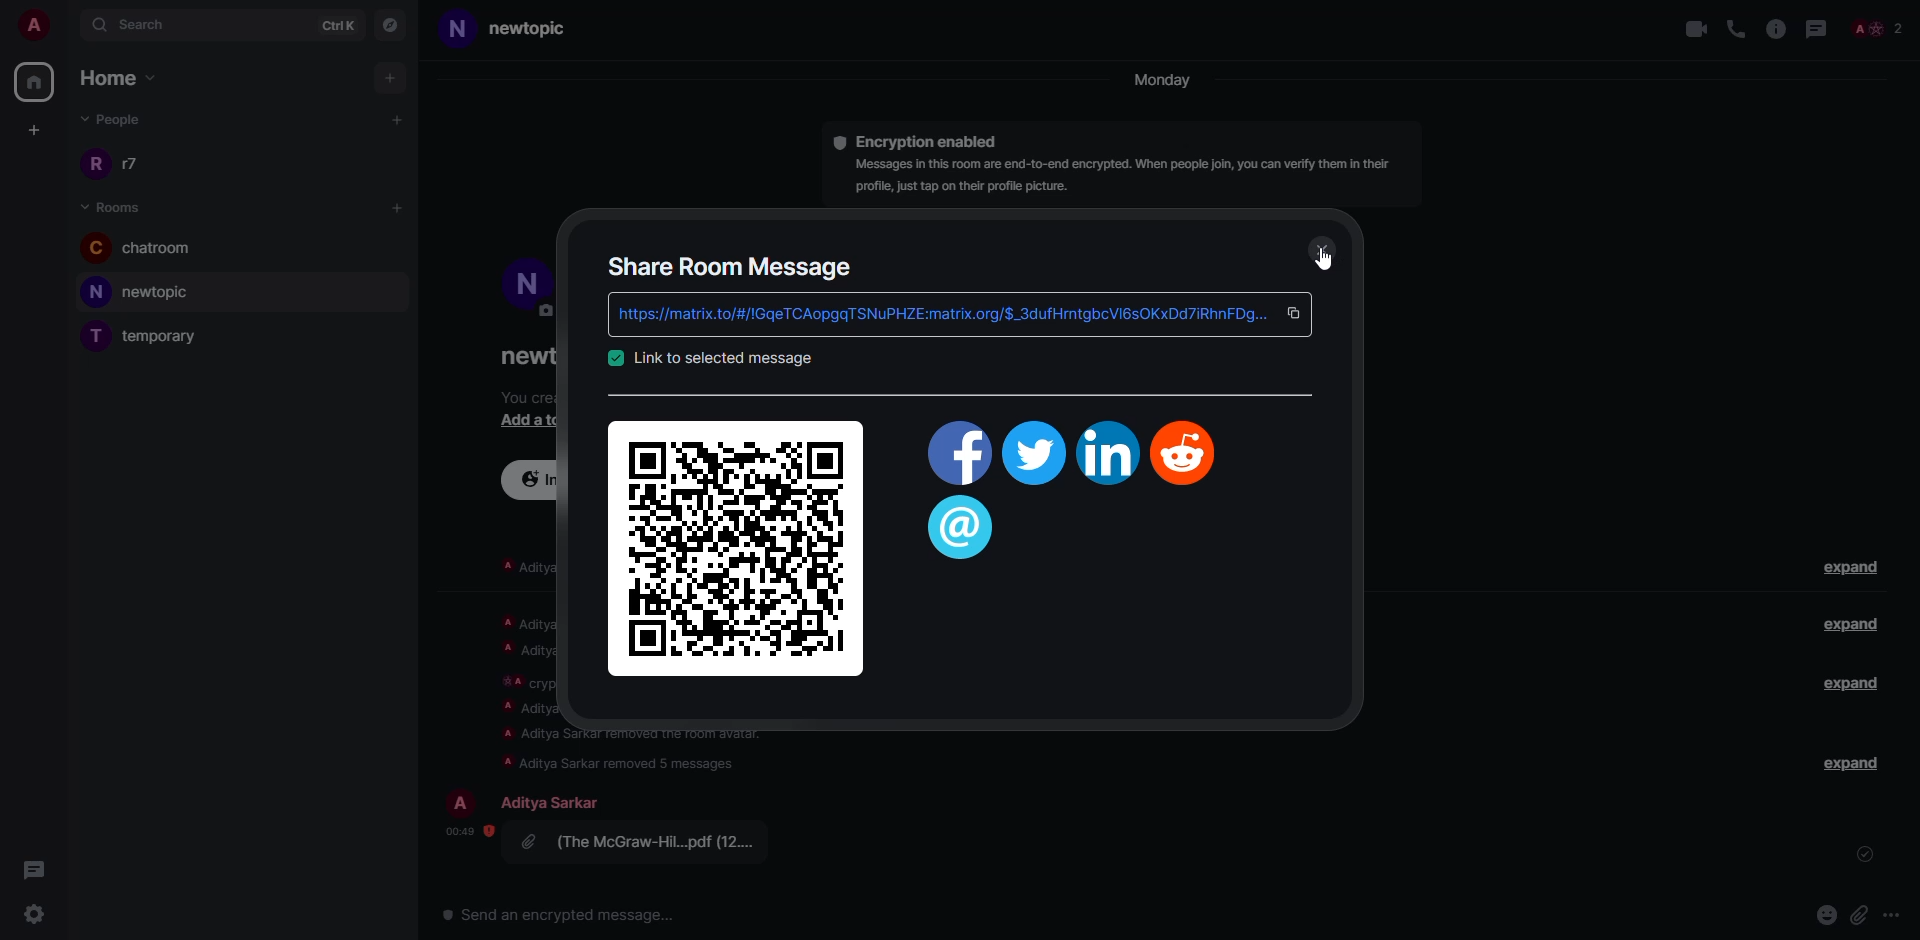 The width and height of the screenshot is (1920, 940). I want to click on expand, so click(1856, 569).